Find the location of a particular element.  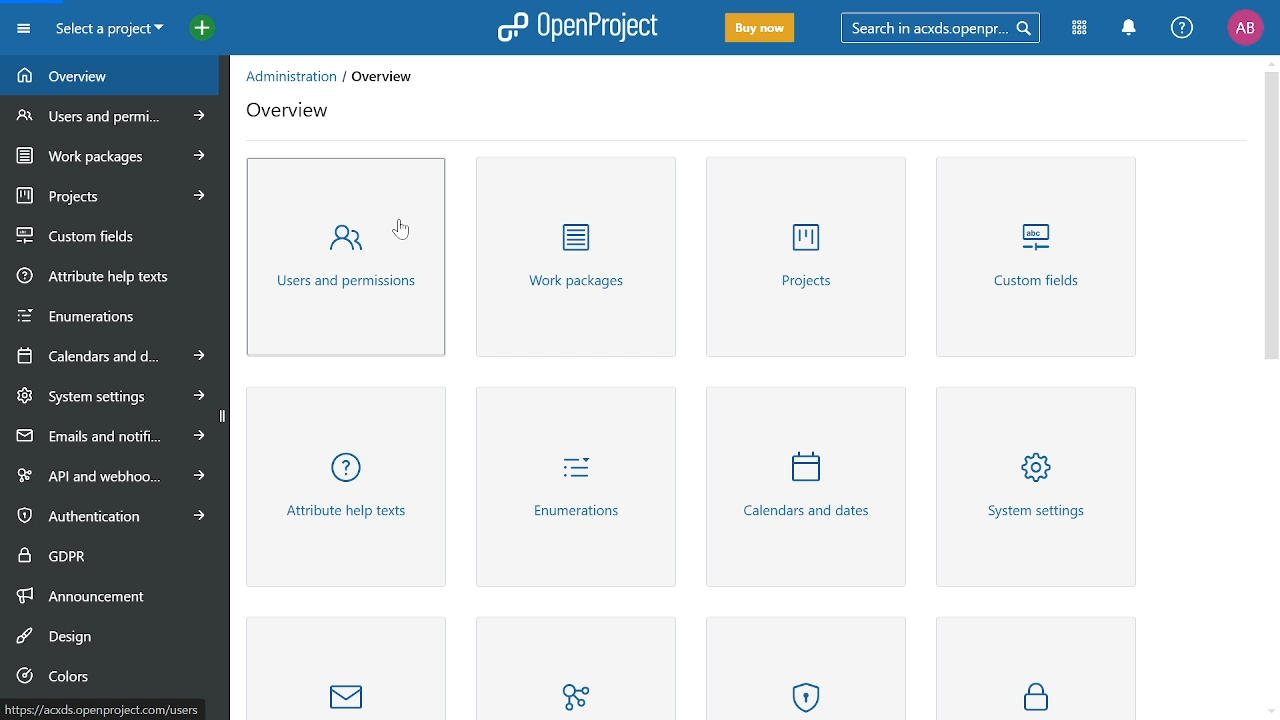

Vertical scrollbar is located at coordinates (1270, 223).